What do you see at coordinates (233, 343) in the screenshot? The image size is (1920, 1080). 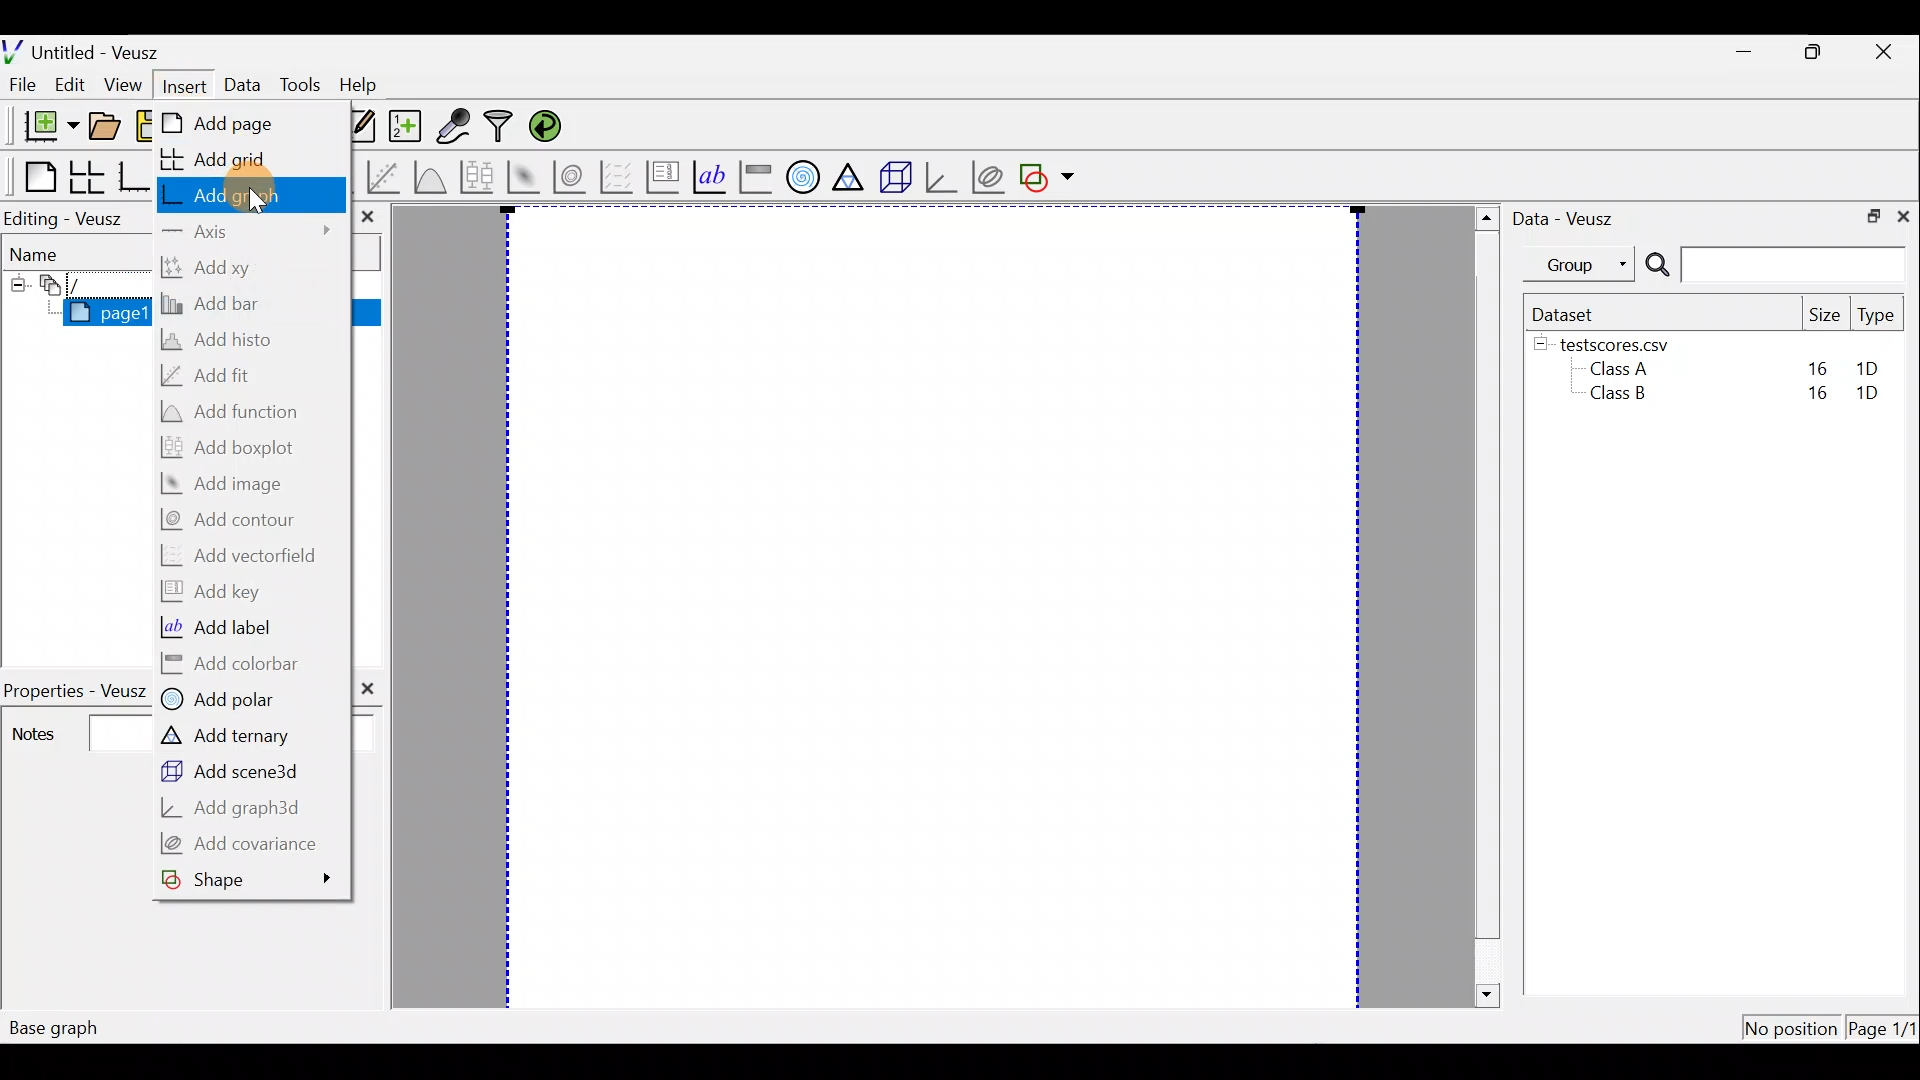 I see `Add histo` at bounding box center [233, 343].